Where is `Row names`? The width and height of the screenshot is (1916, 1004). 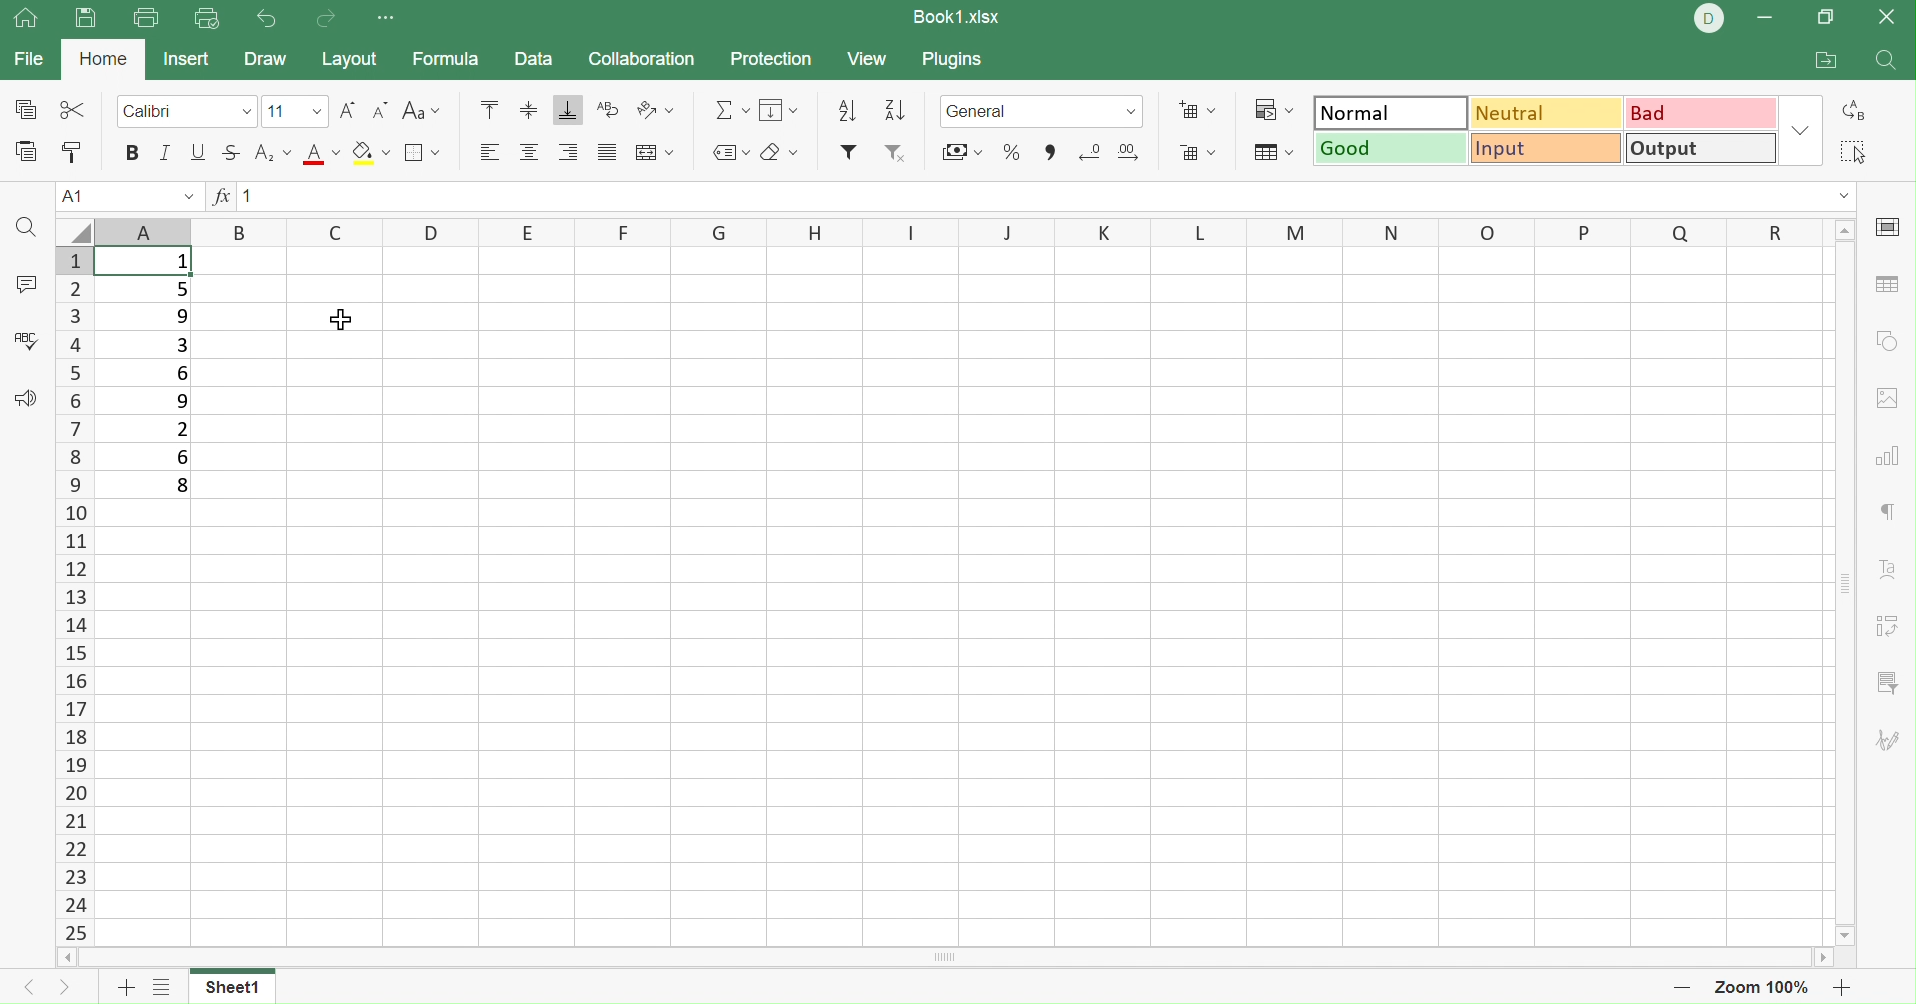
Row names is located at coordinates (74, 596).